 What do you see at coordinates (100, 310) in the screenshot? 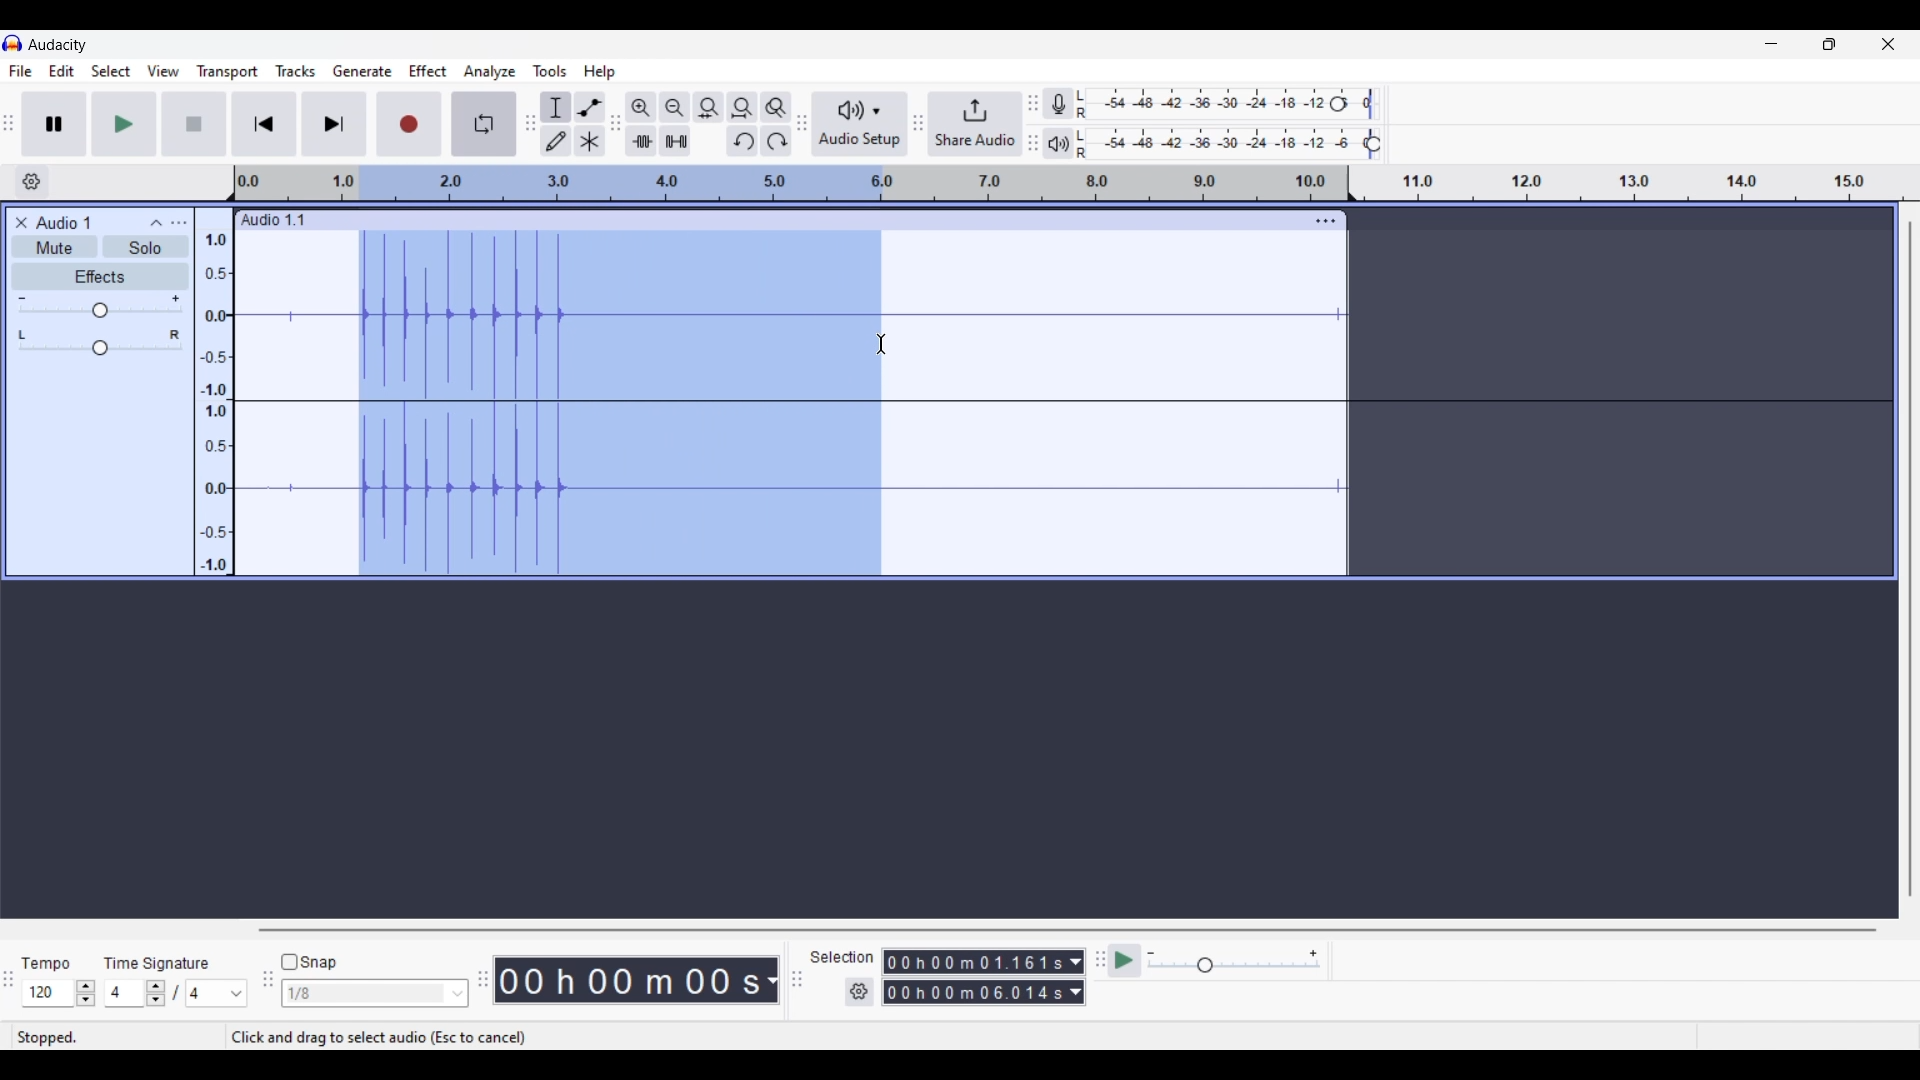
I see `Gain` at bounding box center [100, 310].